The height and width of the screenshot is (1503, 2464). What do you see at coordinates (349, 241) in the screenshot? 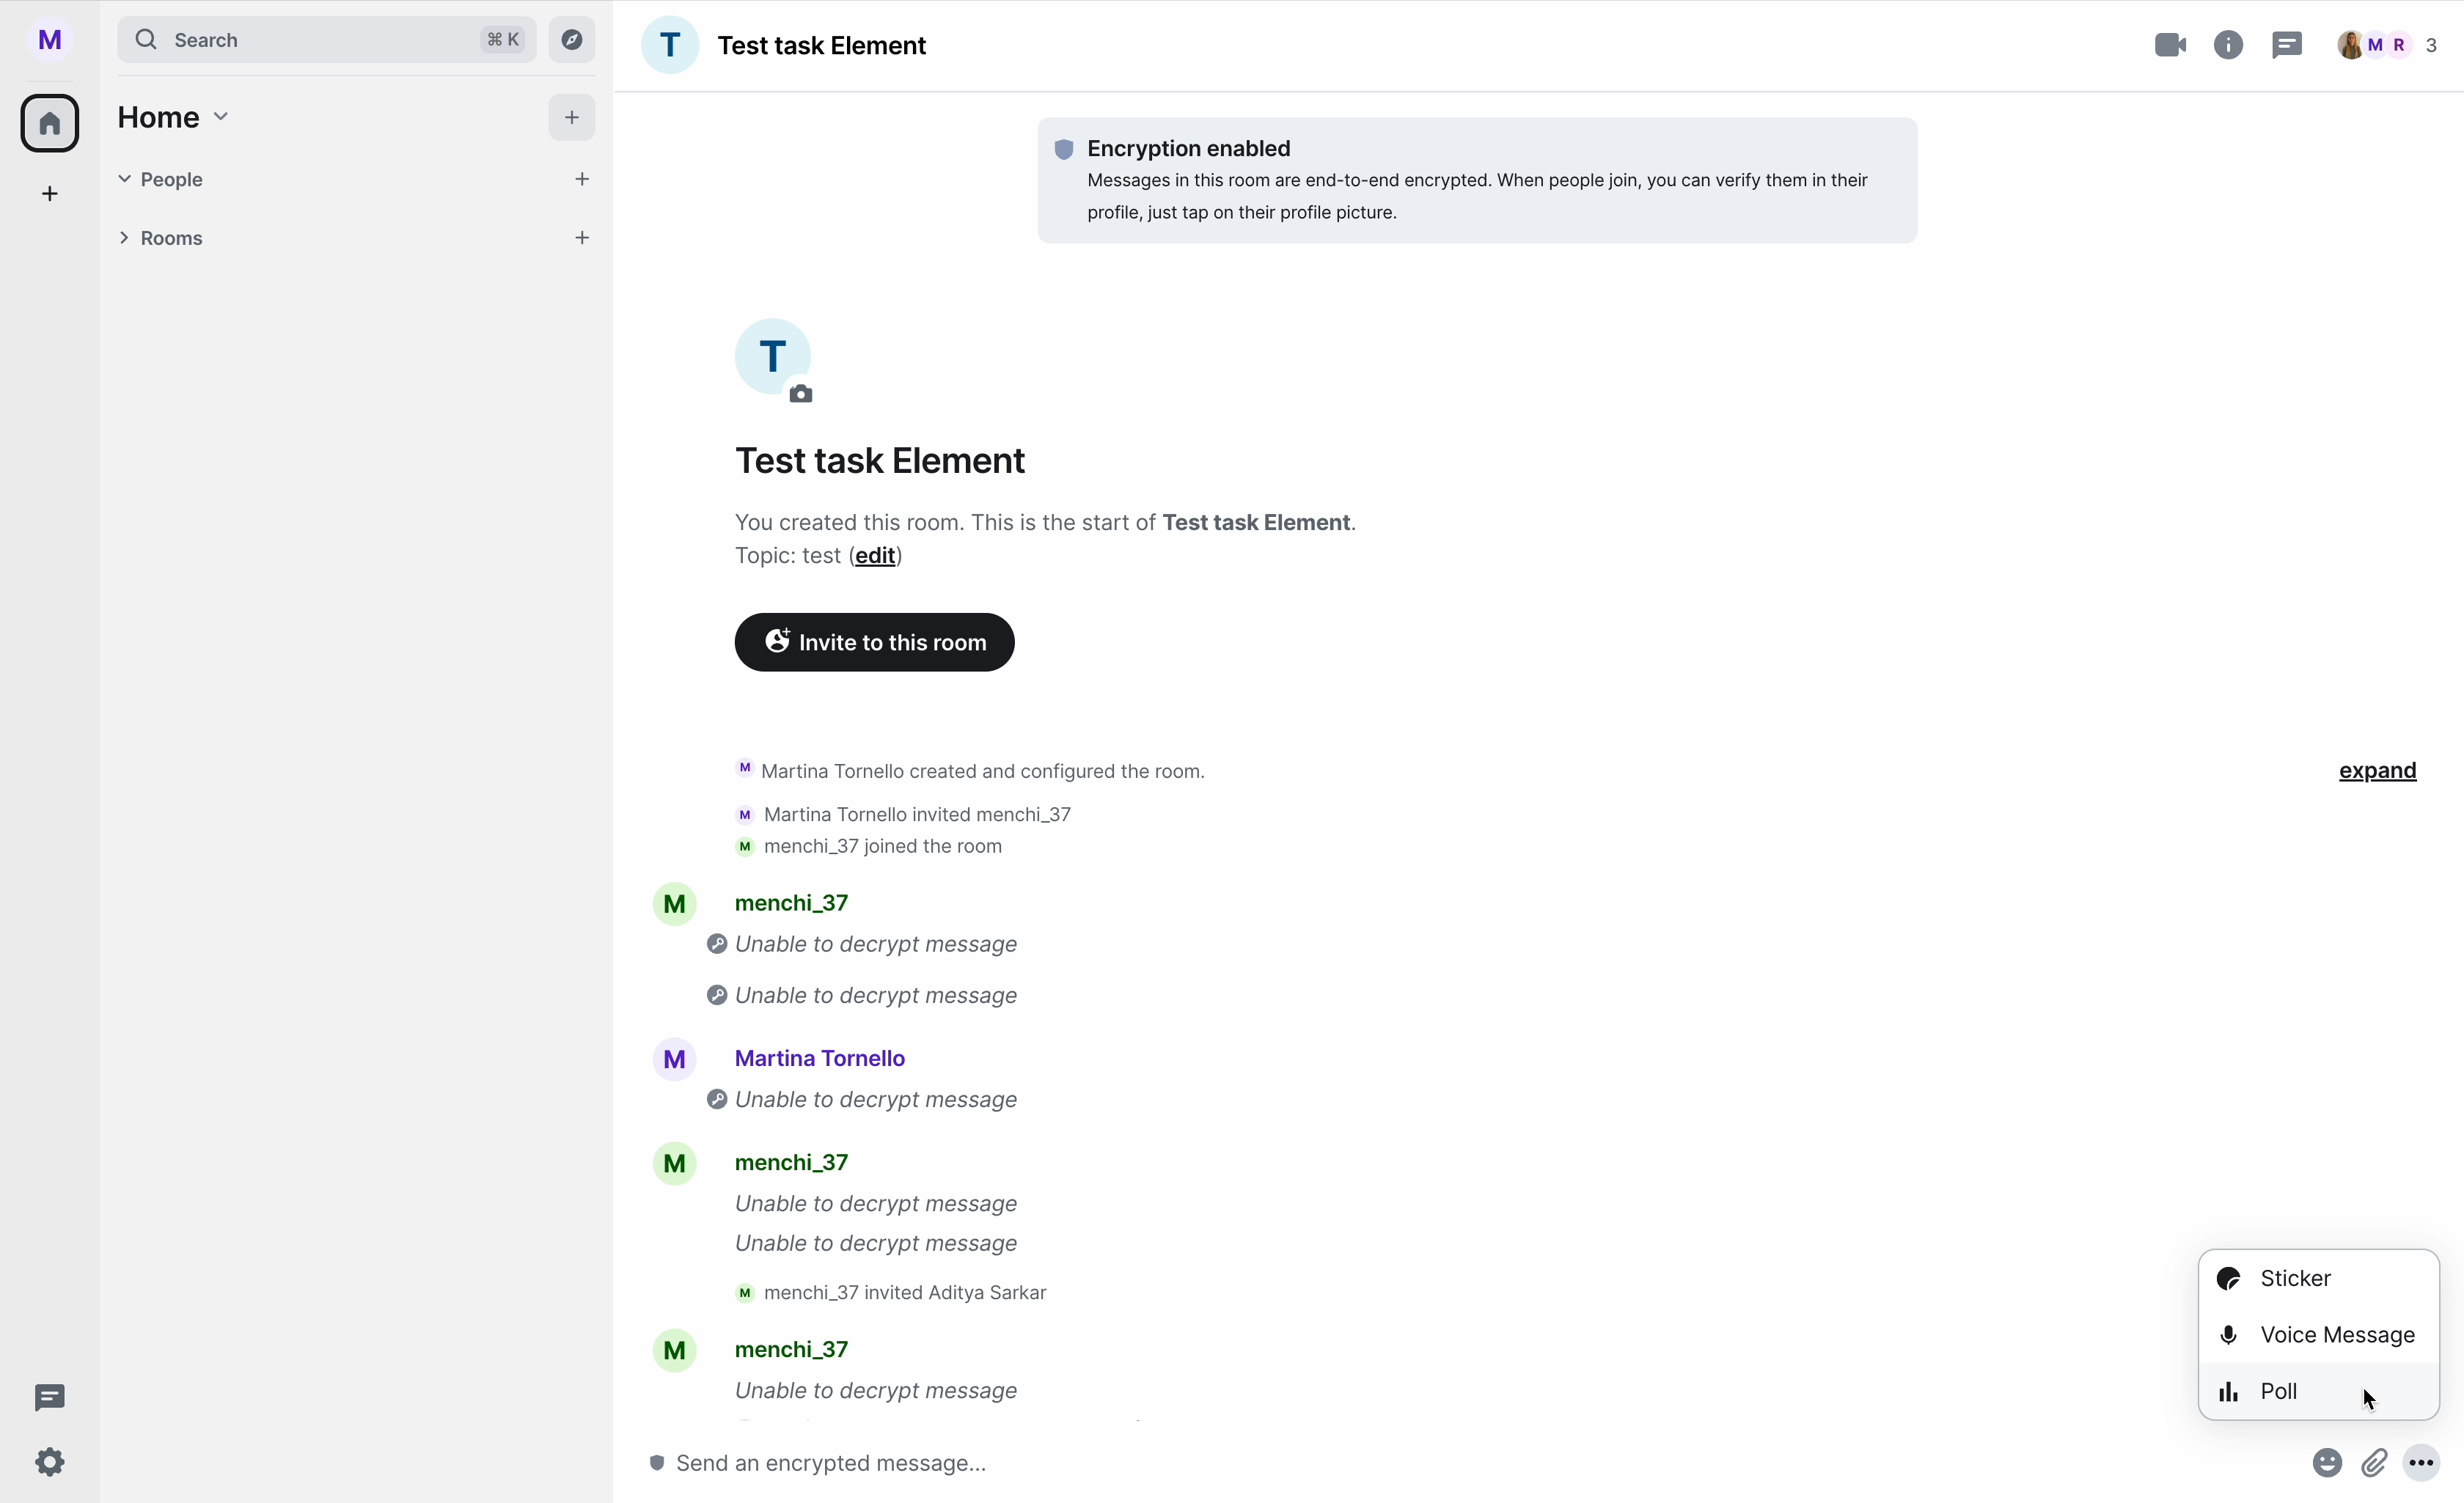
I see `rooms tab` at bounding box center [349, 241].